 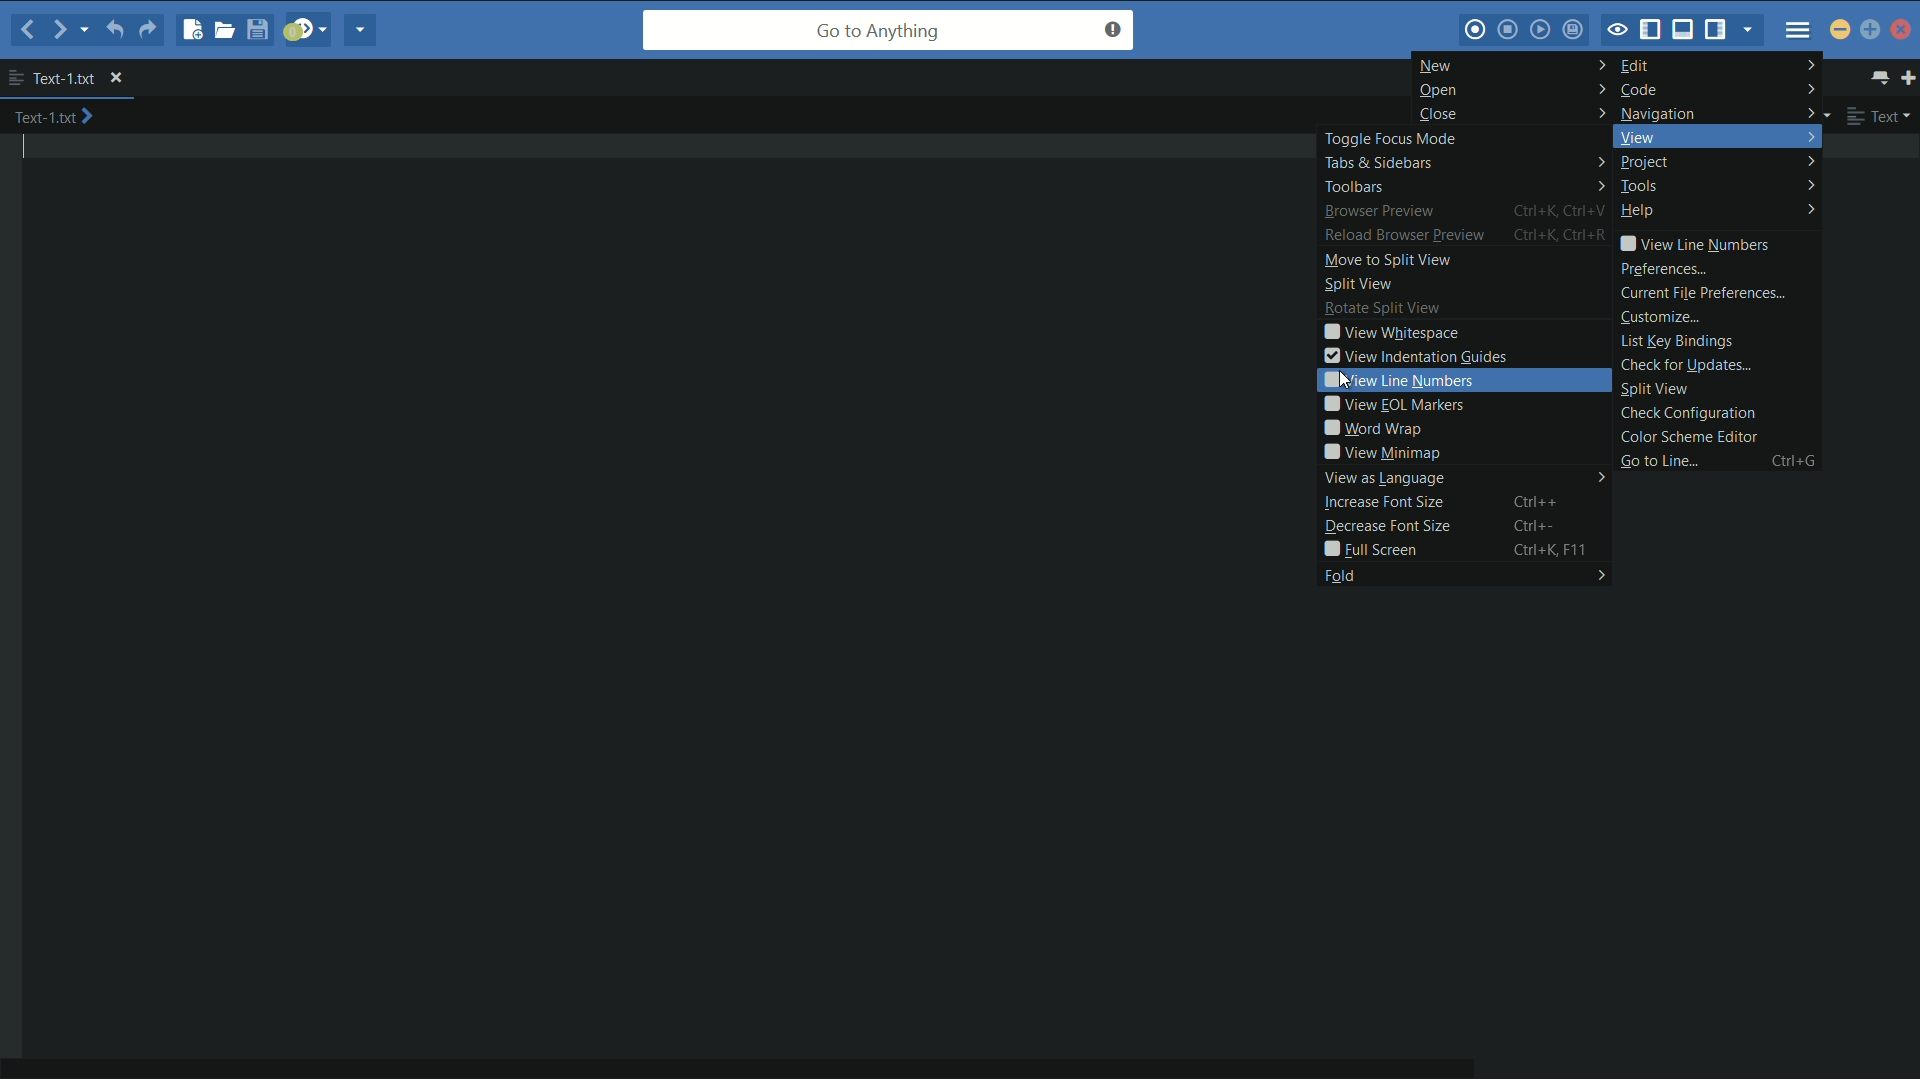 What do you see at coordinates (1716, 187) in the screenshot?
I see `tools` at bounding box center [1716, 187].